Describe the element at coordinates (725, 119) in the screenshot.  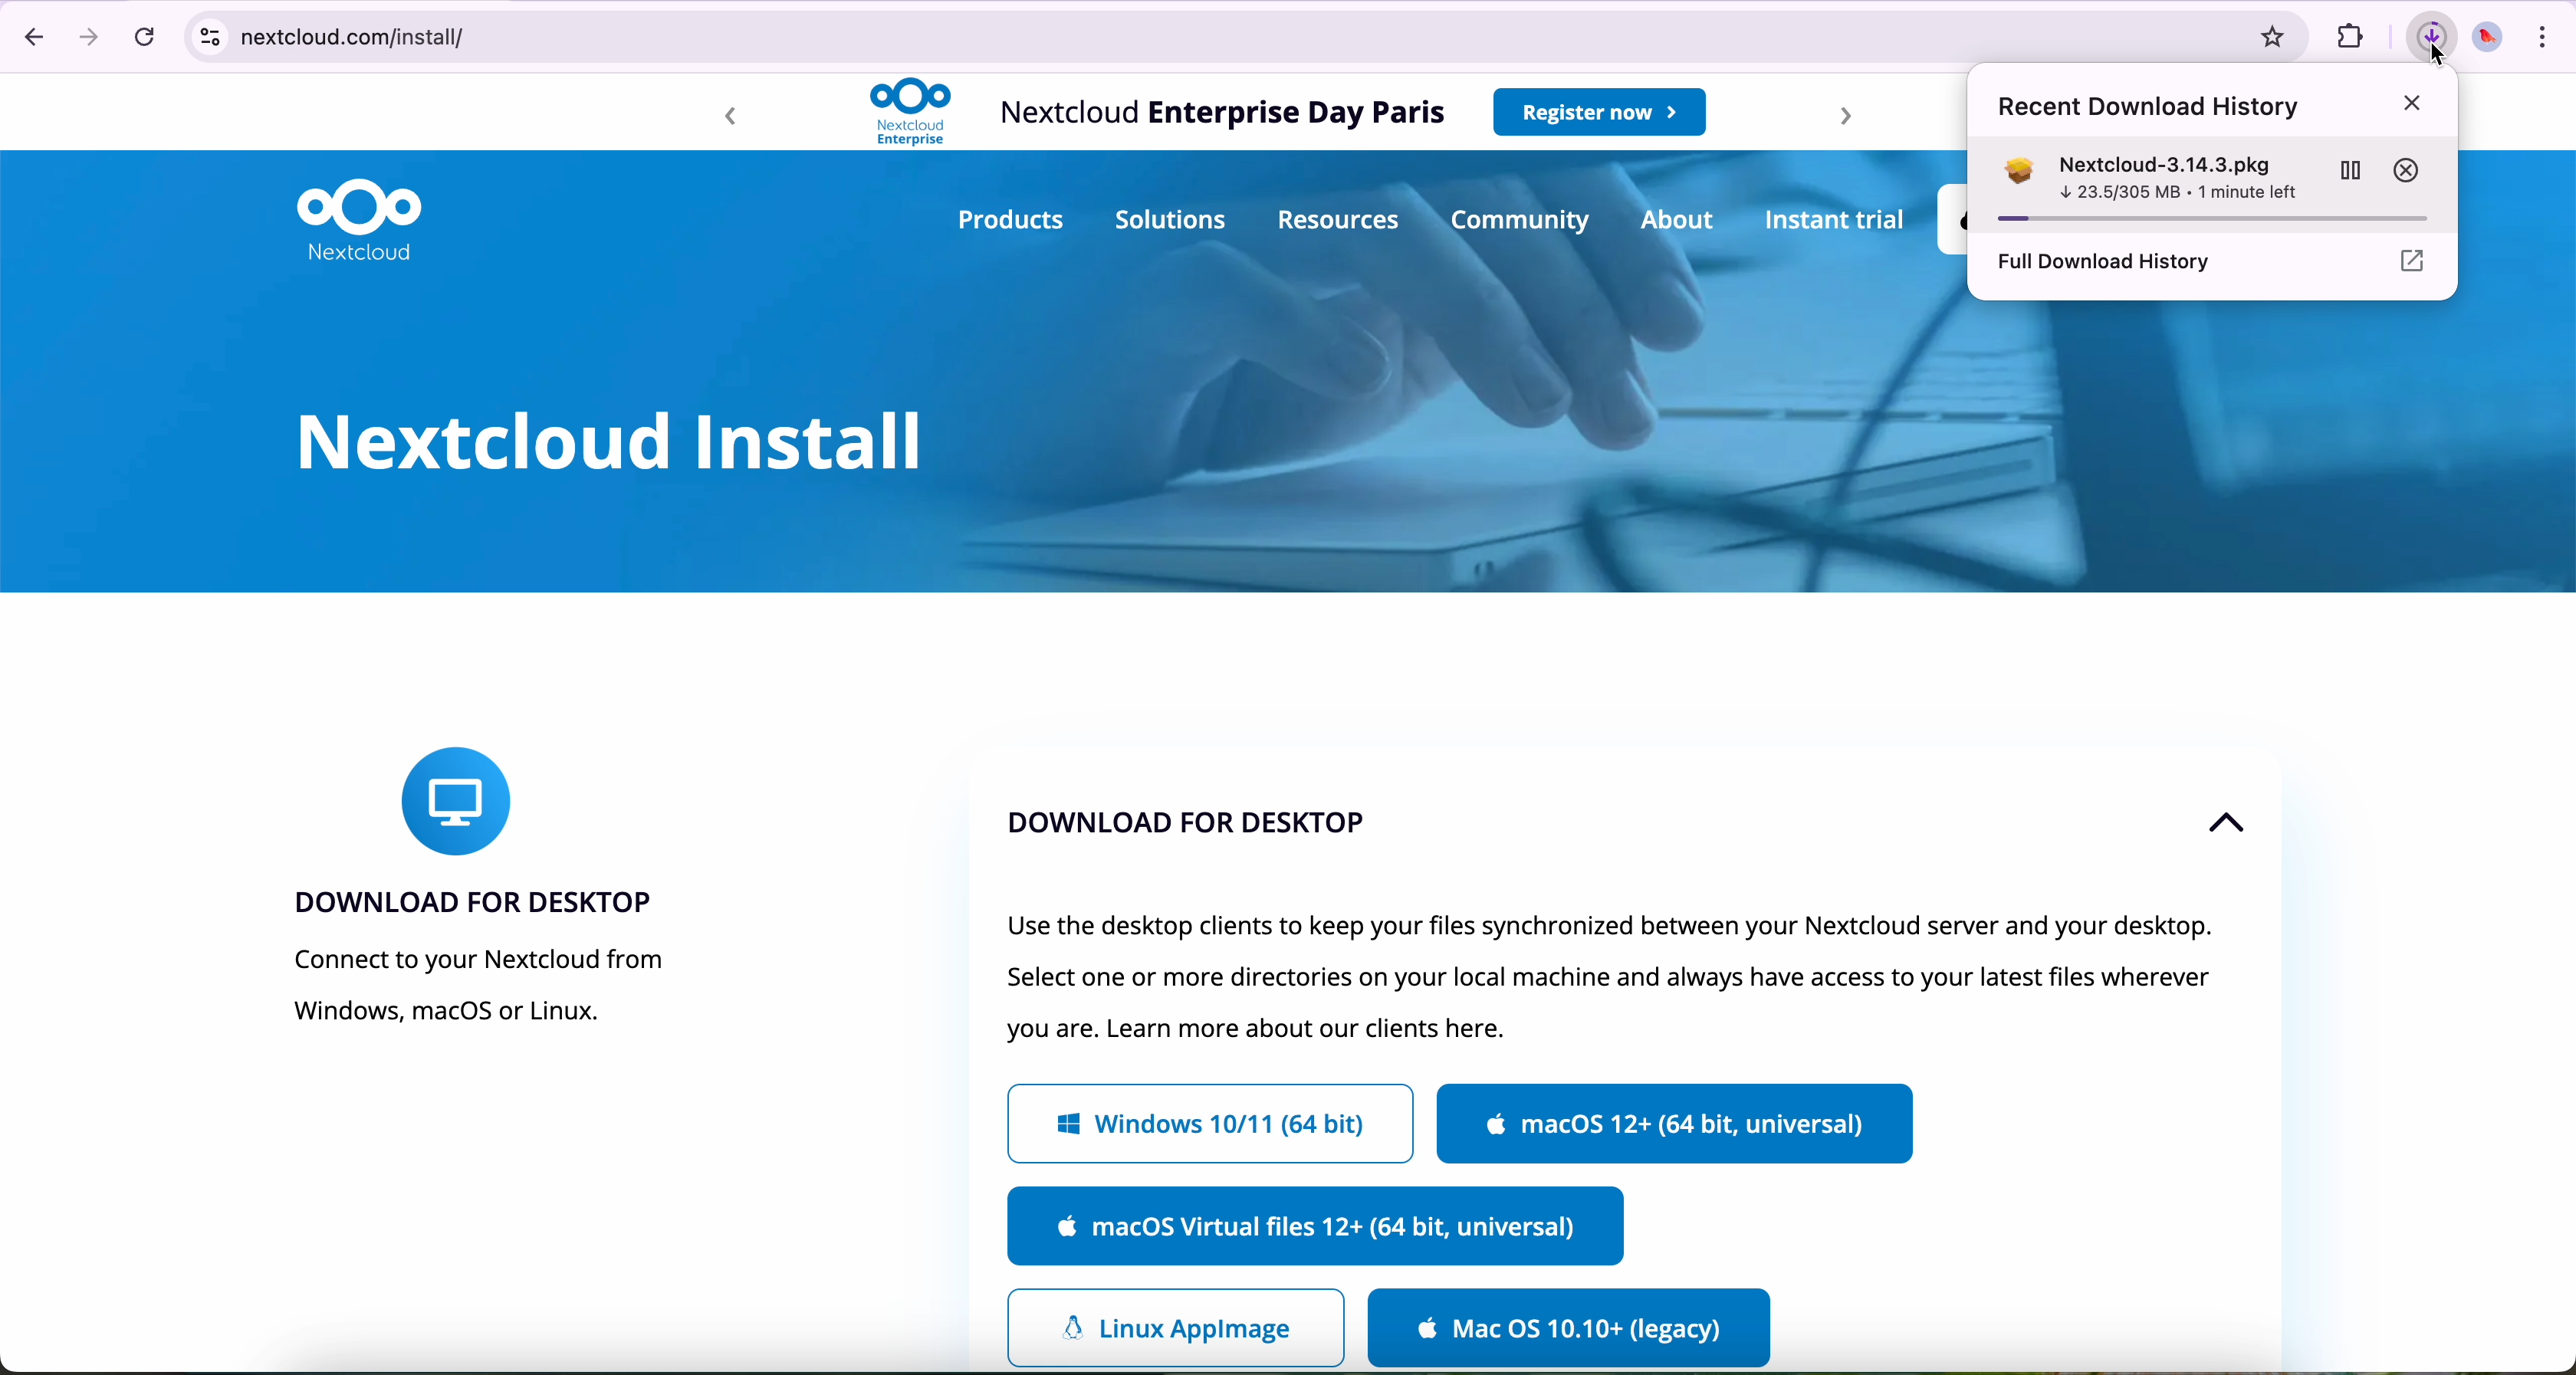
I see `backward` at that location.